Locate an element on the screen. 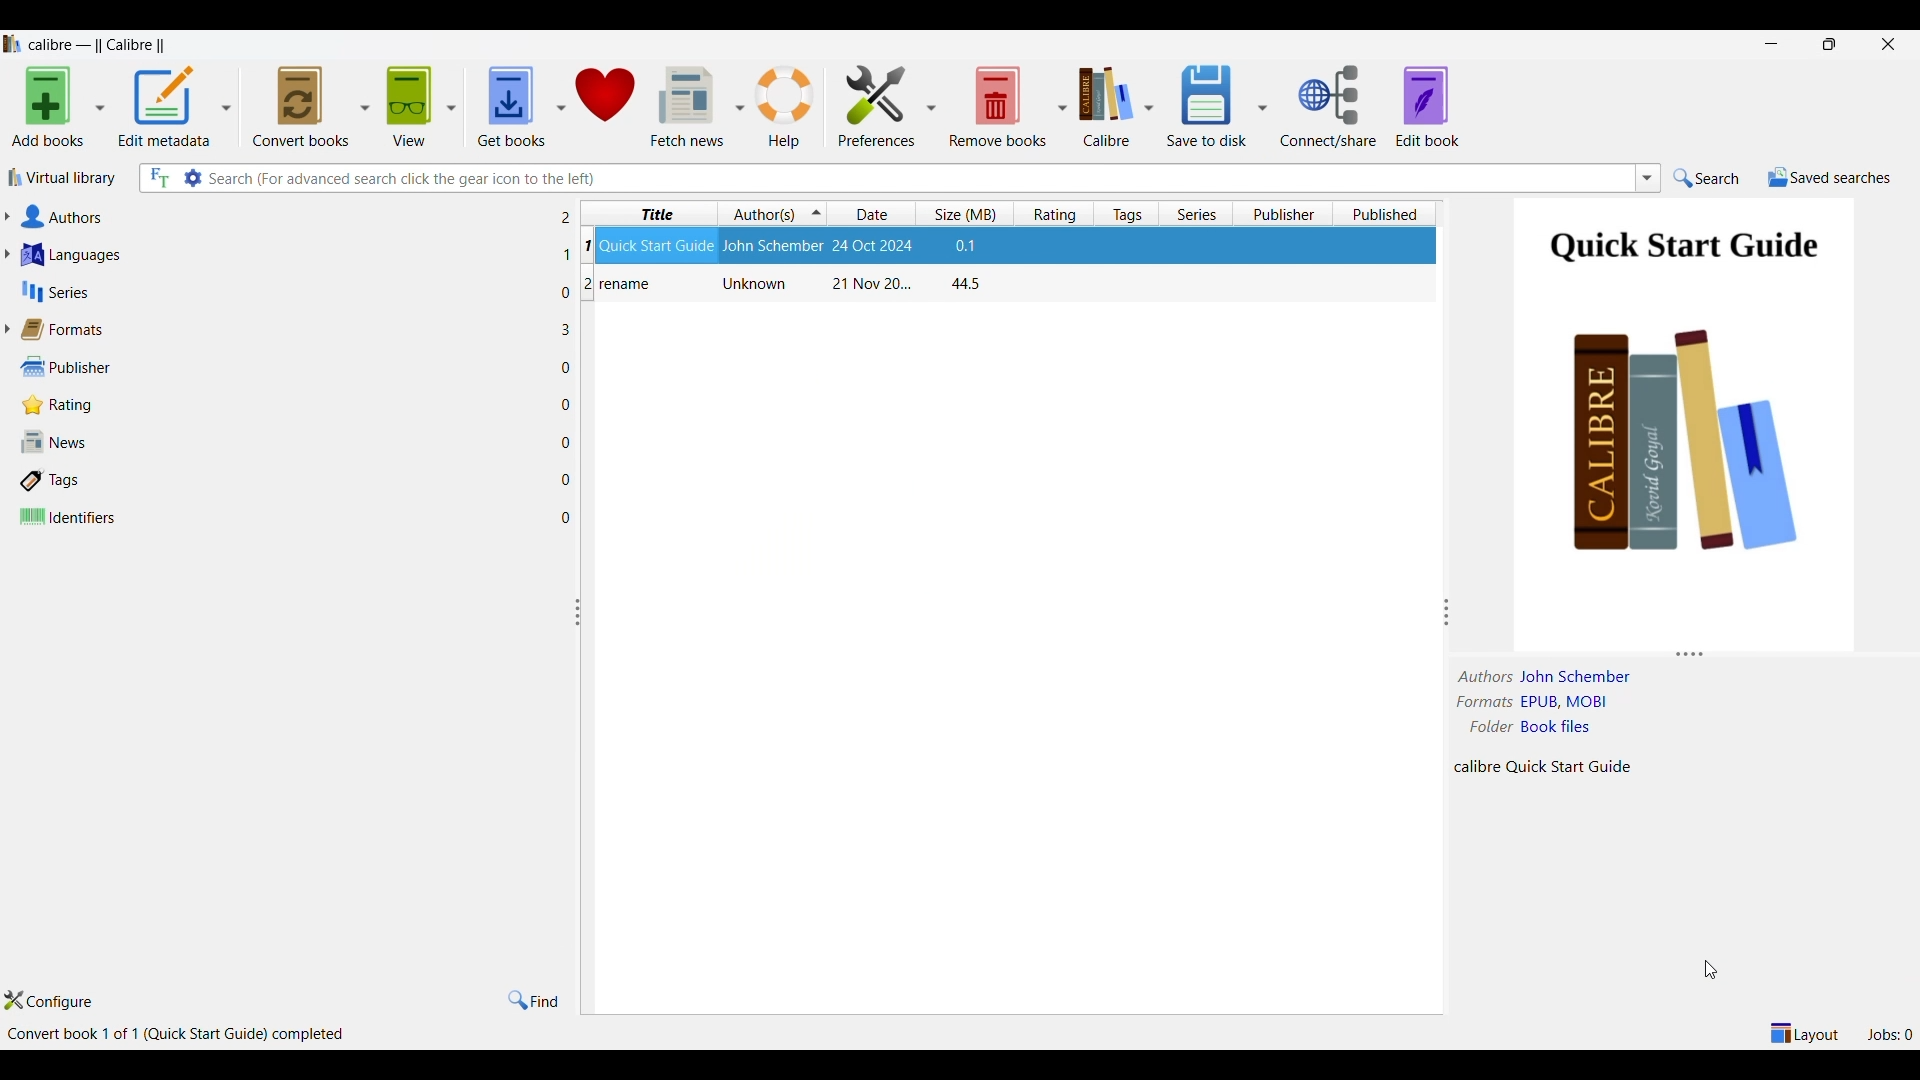  Minimize is located at coordinates (1771, 43).